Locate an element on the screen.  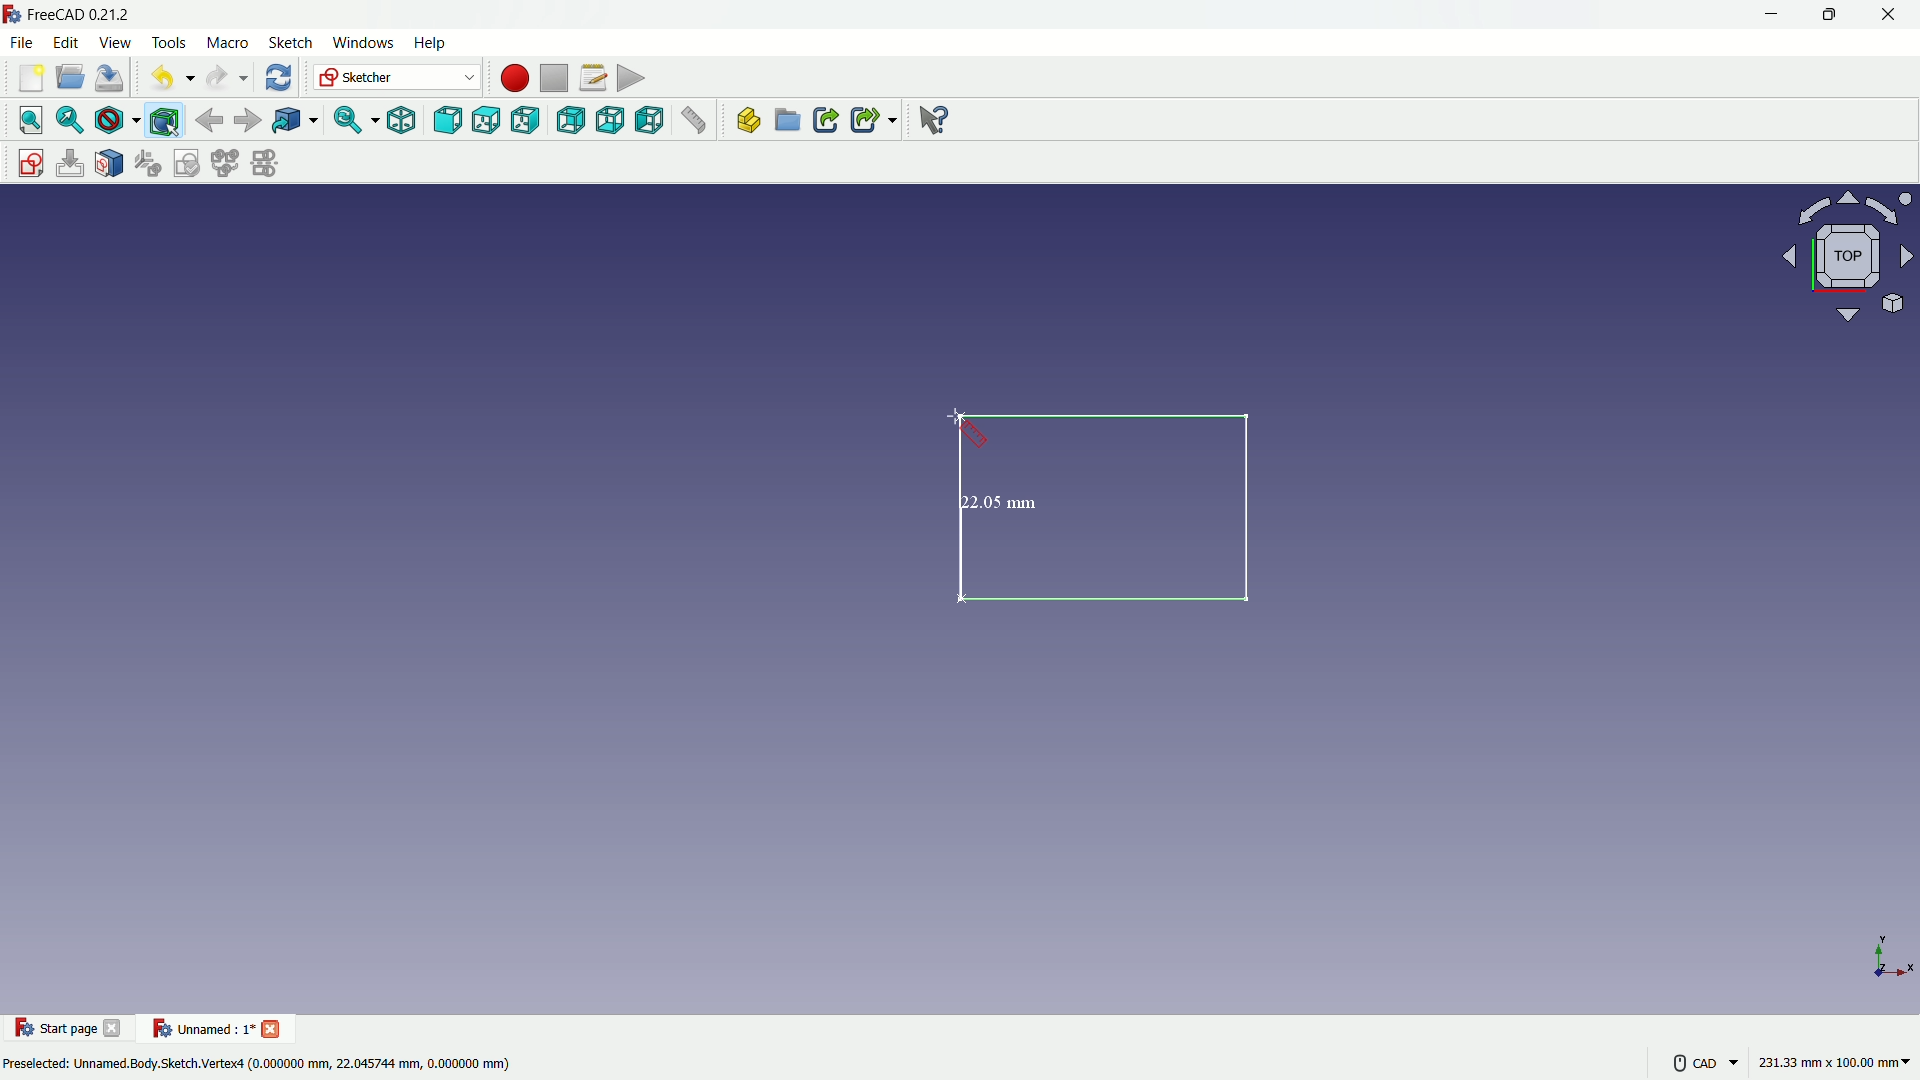
top view is located at coordinates (487, 119).